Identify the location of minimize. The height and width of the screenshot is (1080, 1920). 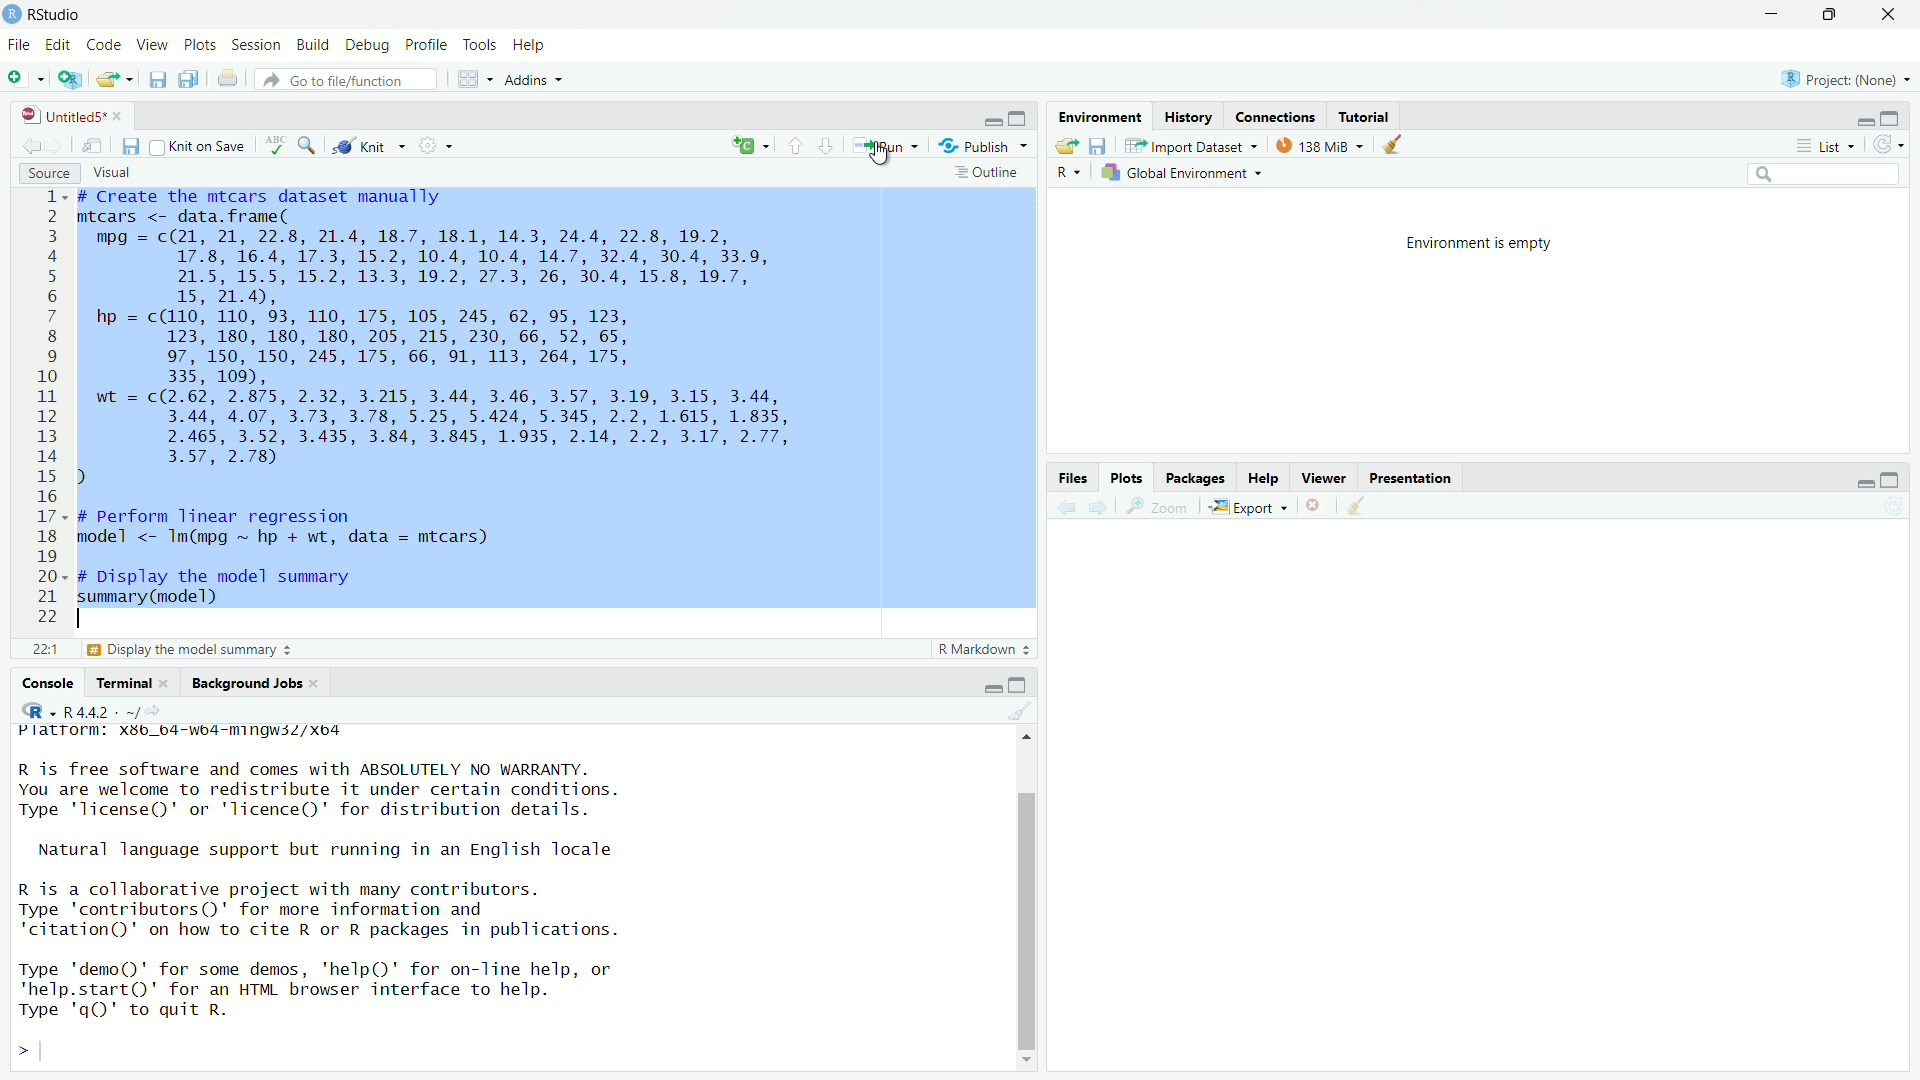
(1863, 122).